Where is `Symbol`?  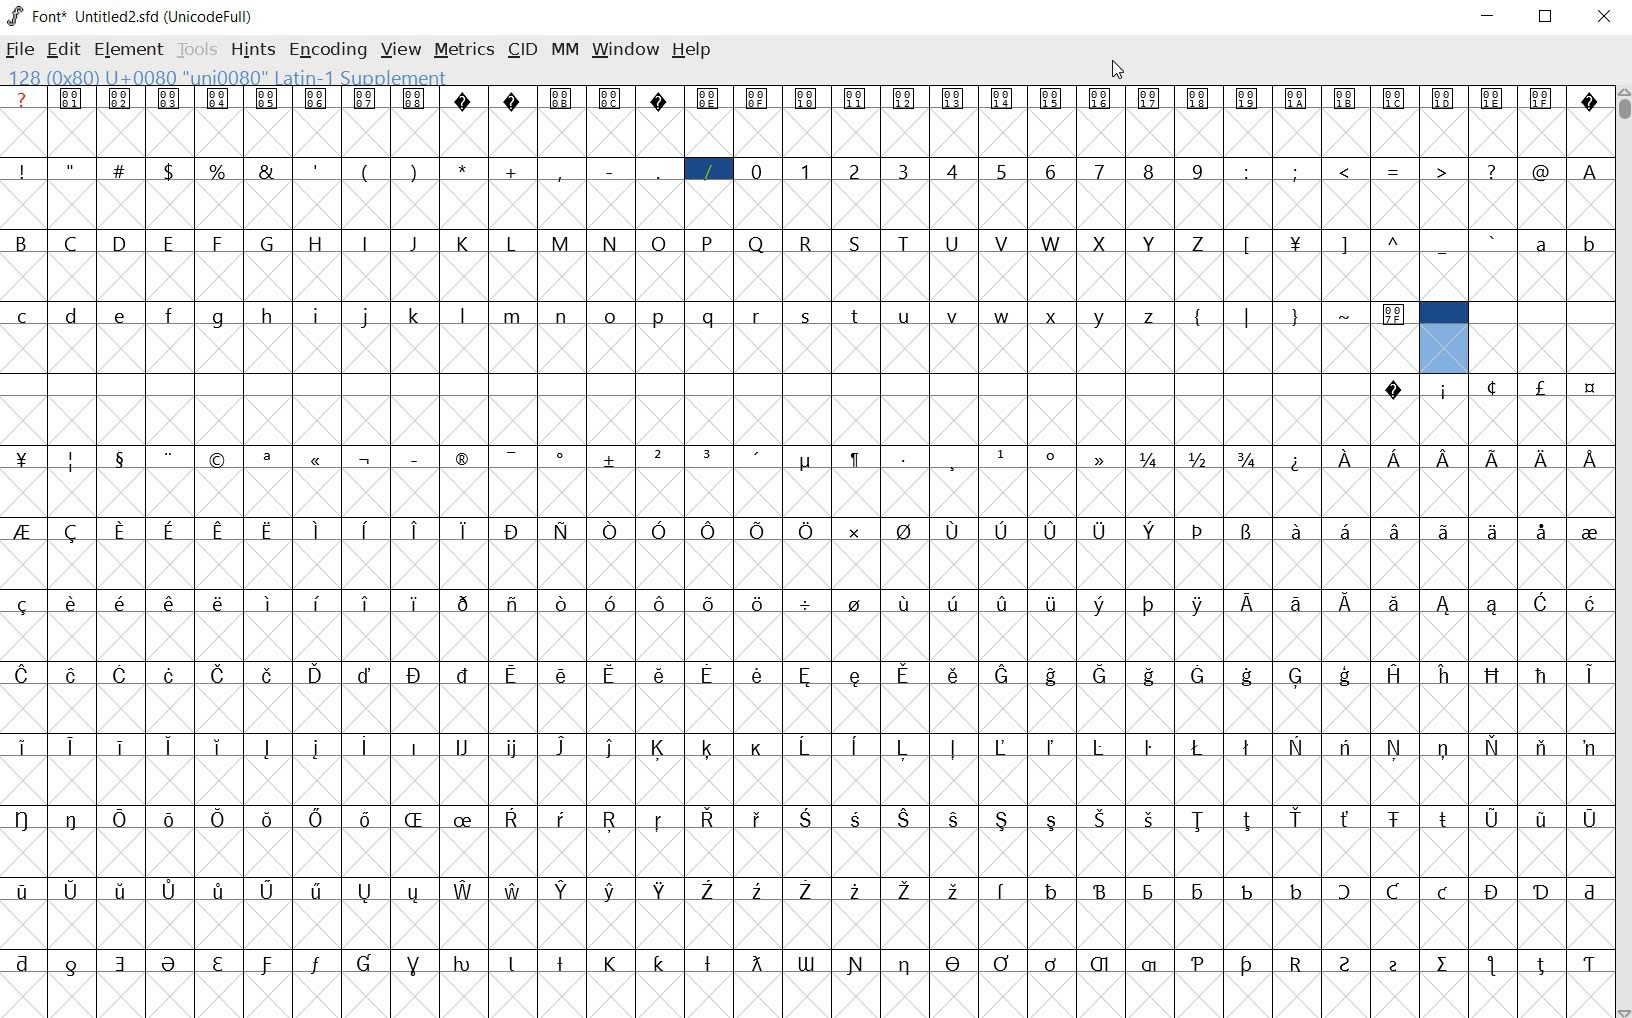
Symbol is located at coordinates (319, 674).